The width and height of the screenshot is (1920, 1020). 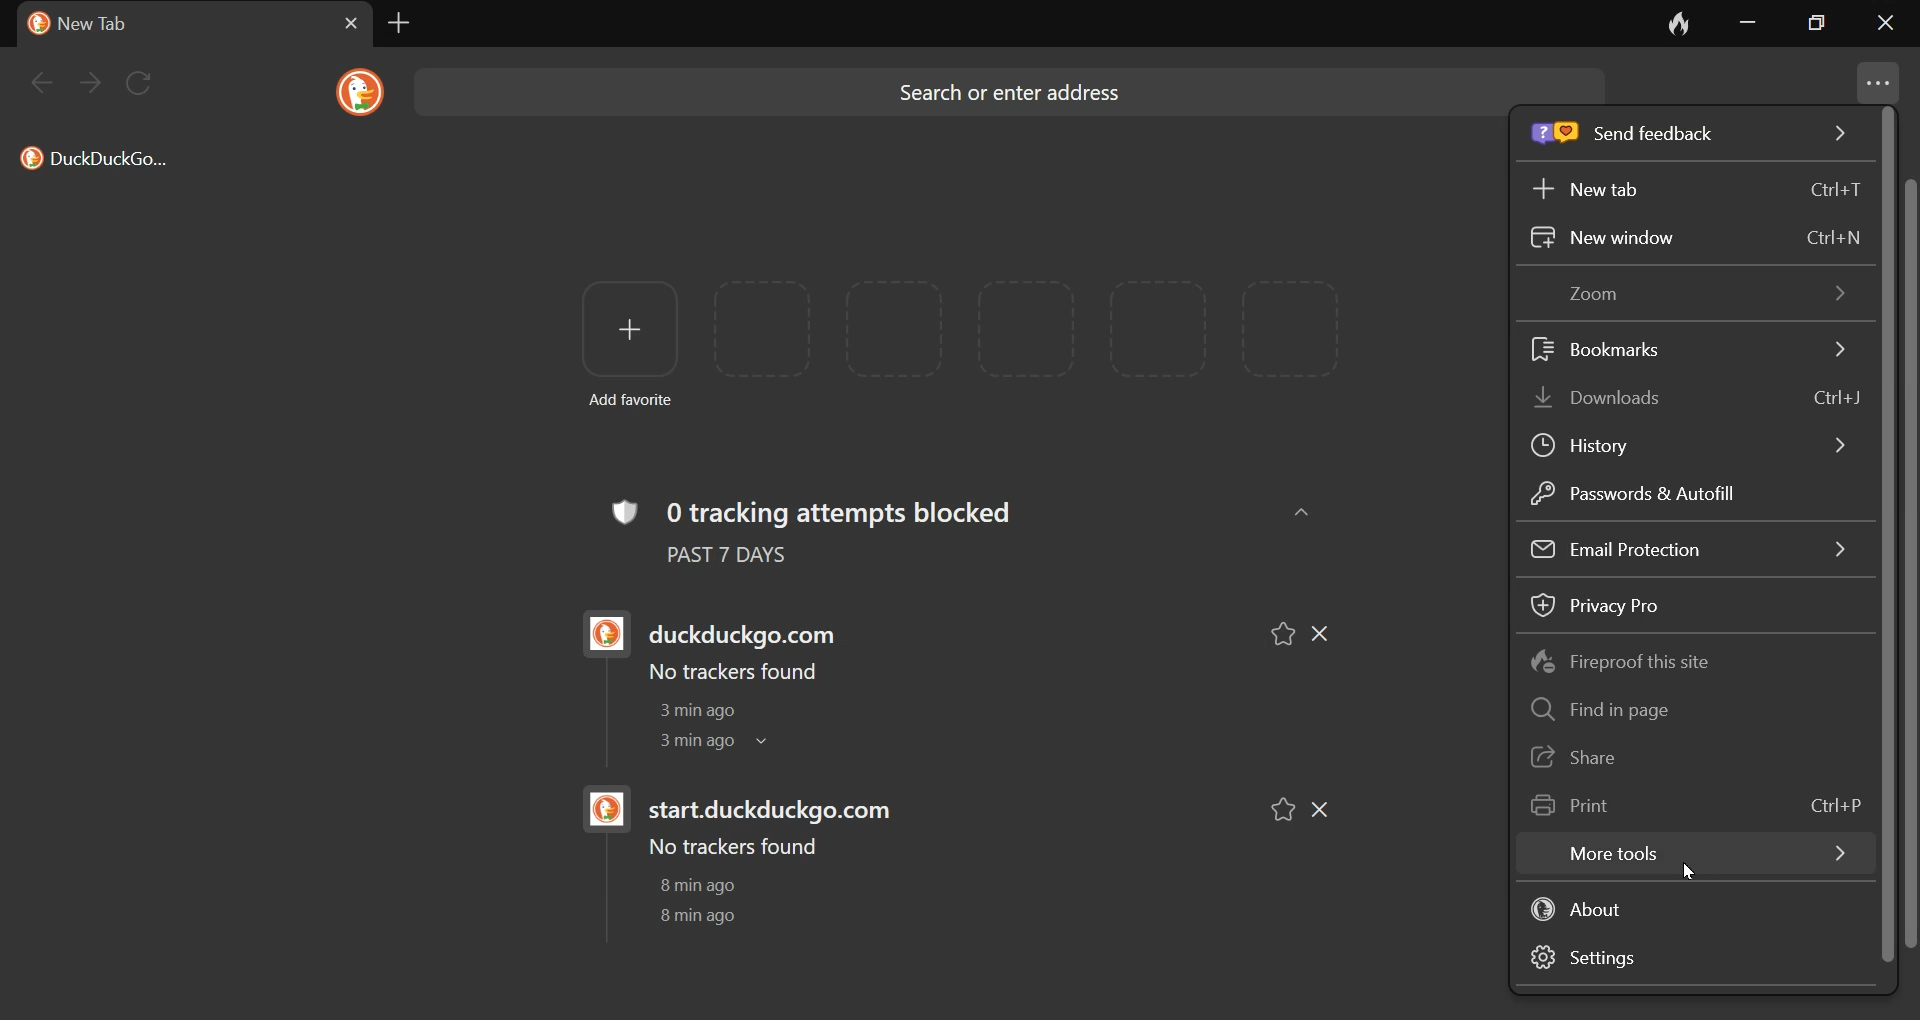 I want to click on cancel, so click(x=337, y=22).